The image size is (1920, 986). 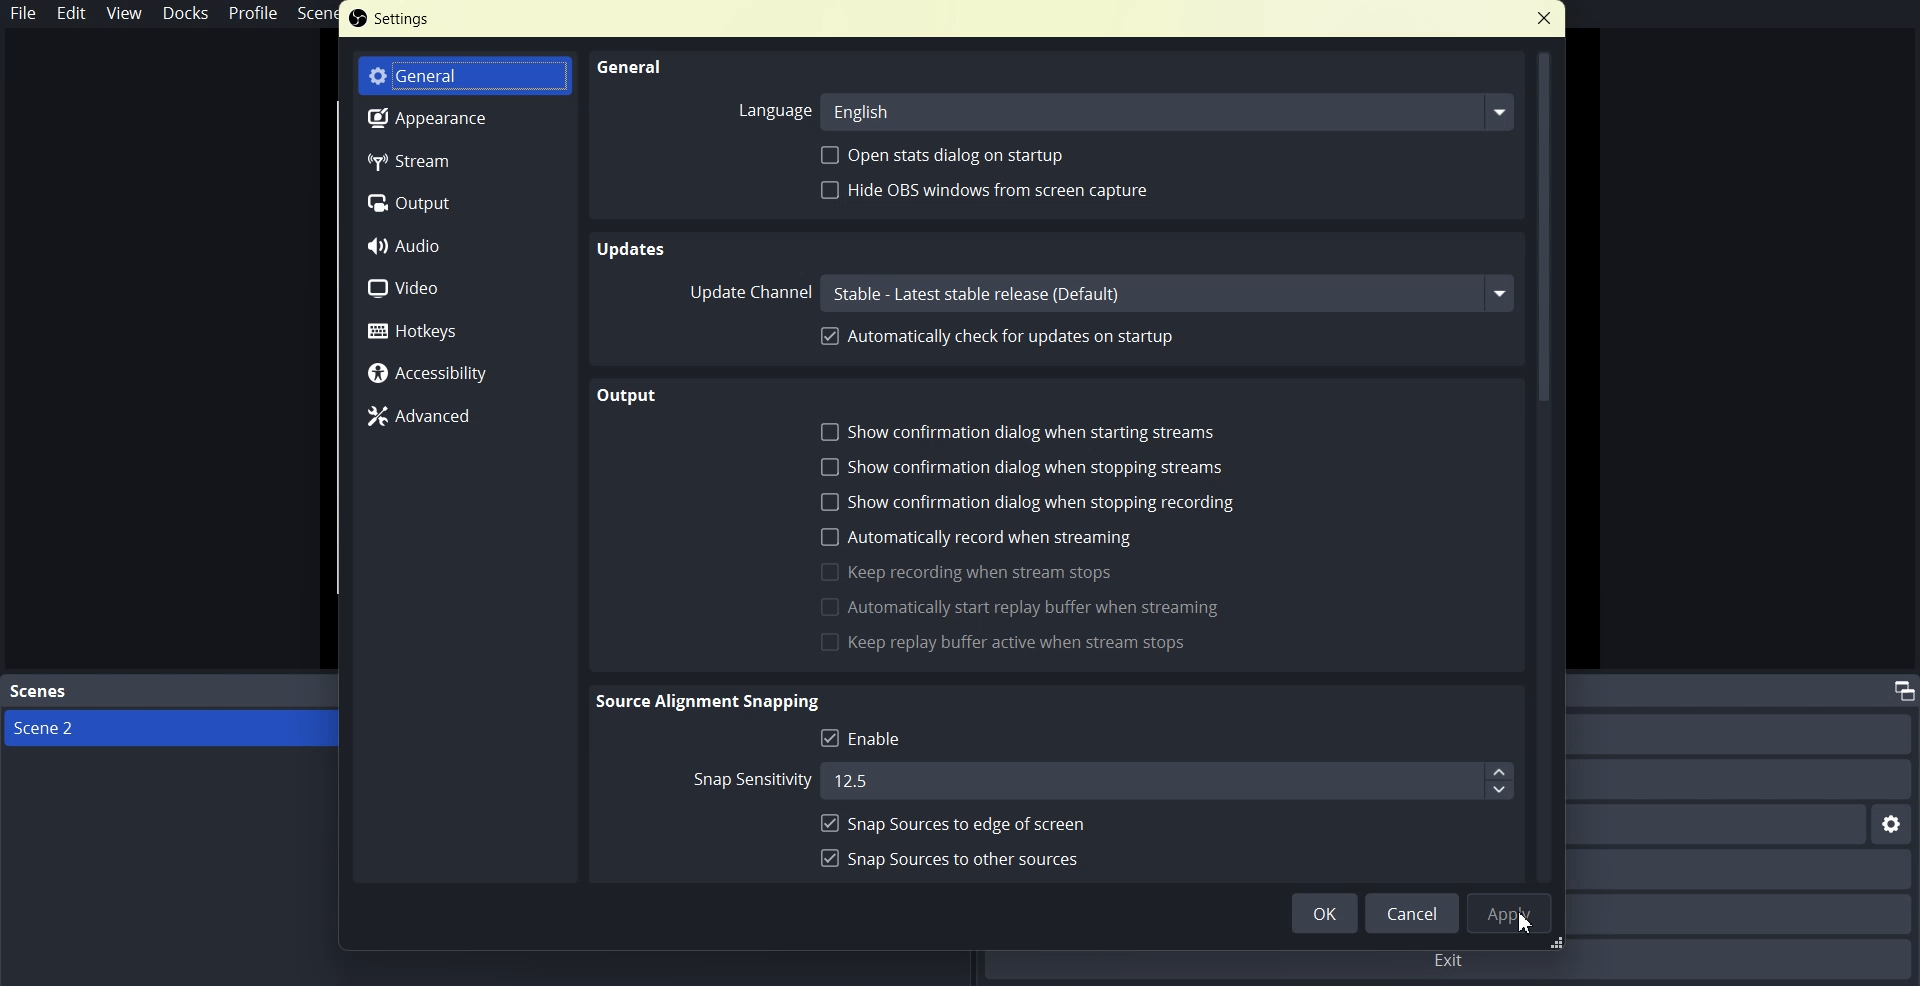 What do you see at coordinates (977, 535) in the screenshot?
I see `Automatically record when streaming` at bounding box center [977, 535].